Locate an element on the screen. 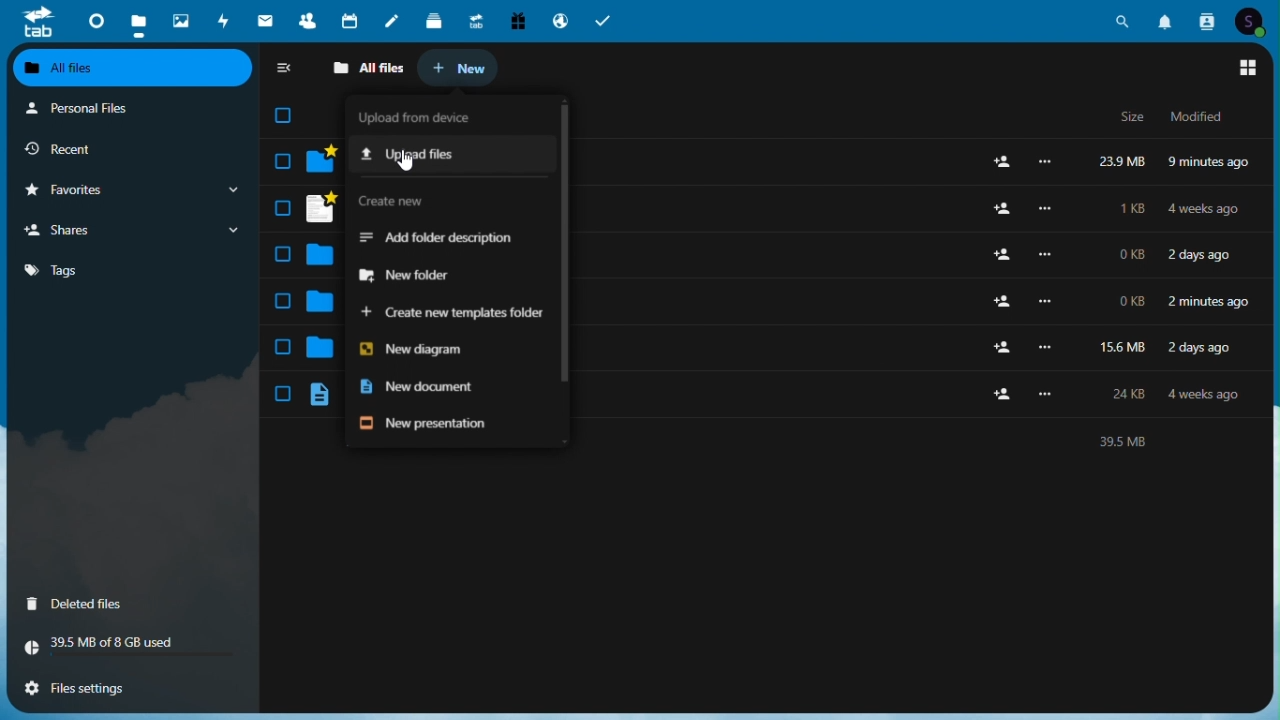 The width and height of the screenshot is (1280, 720). New folder is located at coordinates (448, 275).